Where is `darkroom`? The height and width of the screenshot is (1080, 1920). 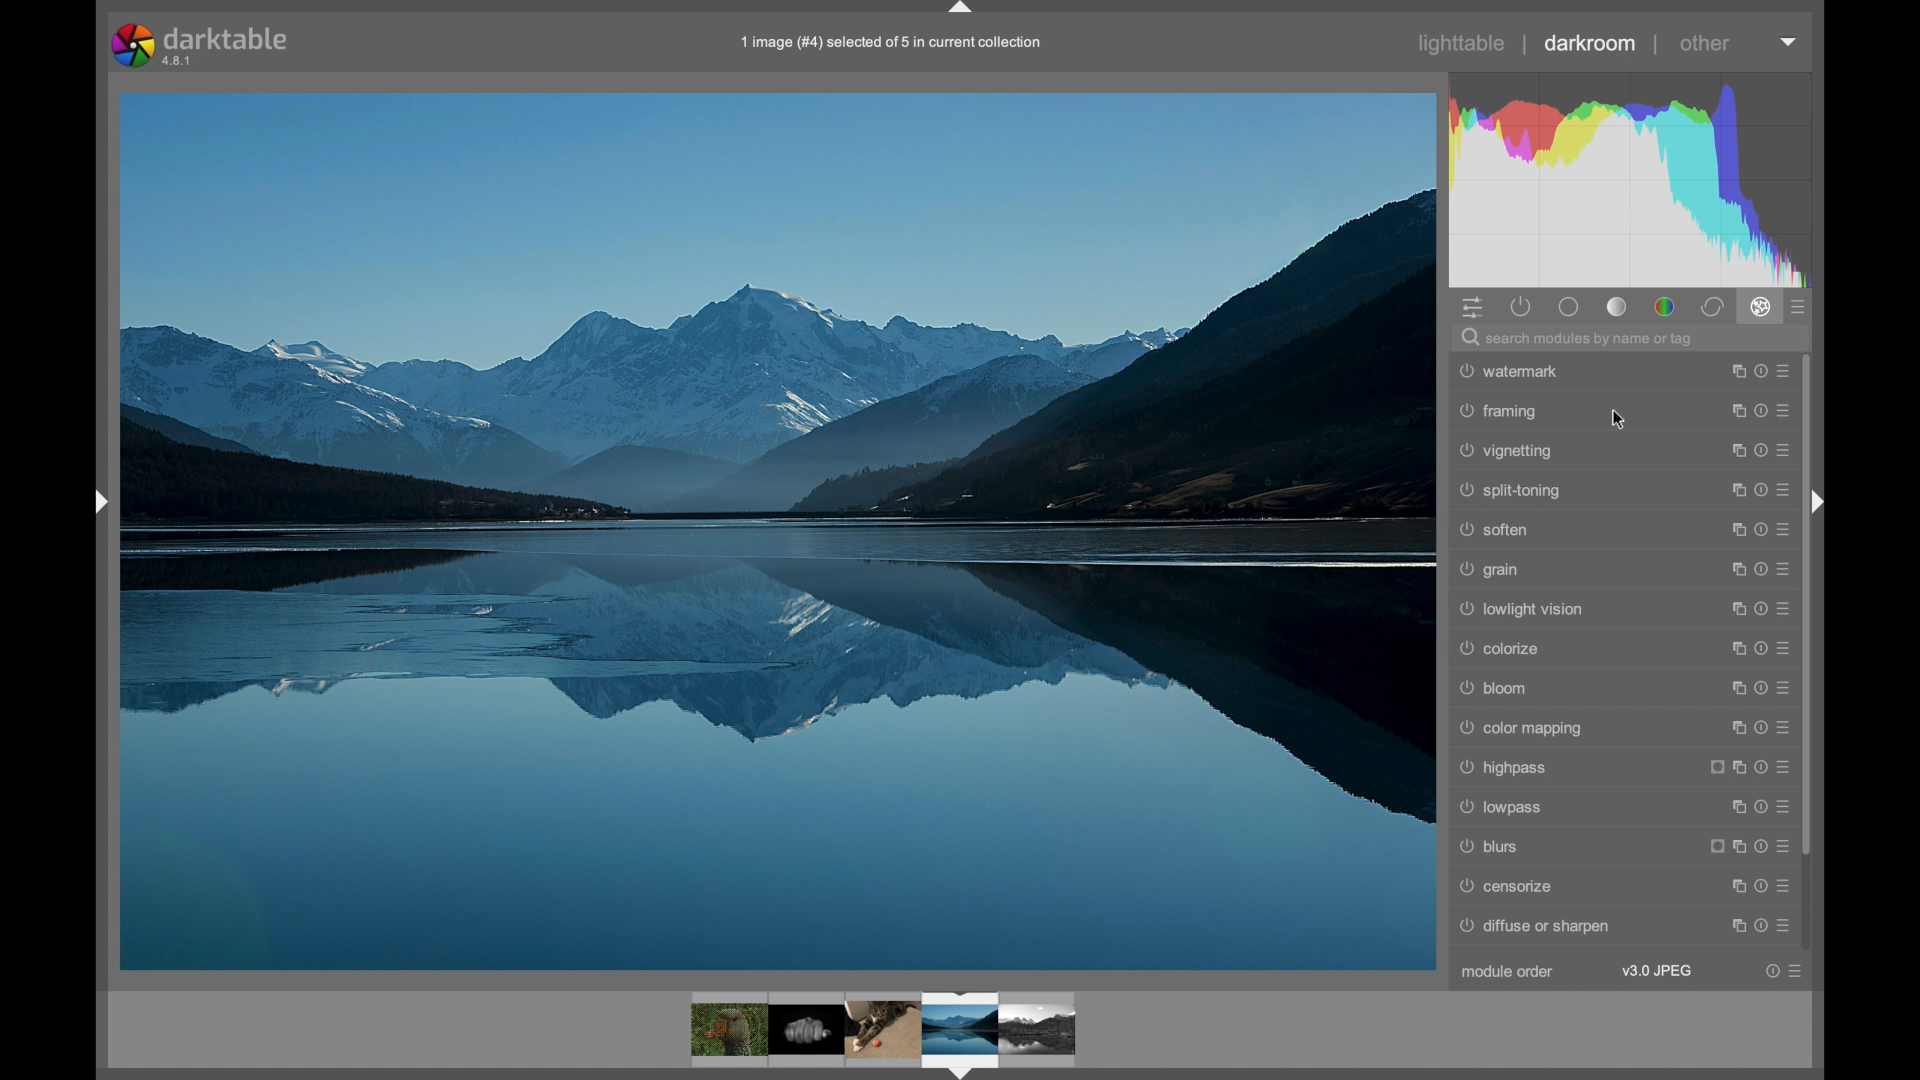
darkroom is located at coordinates (1591, 43).